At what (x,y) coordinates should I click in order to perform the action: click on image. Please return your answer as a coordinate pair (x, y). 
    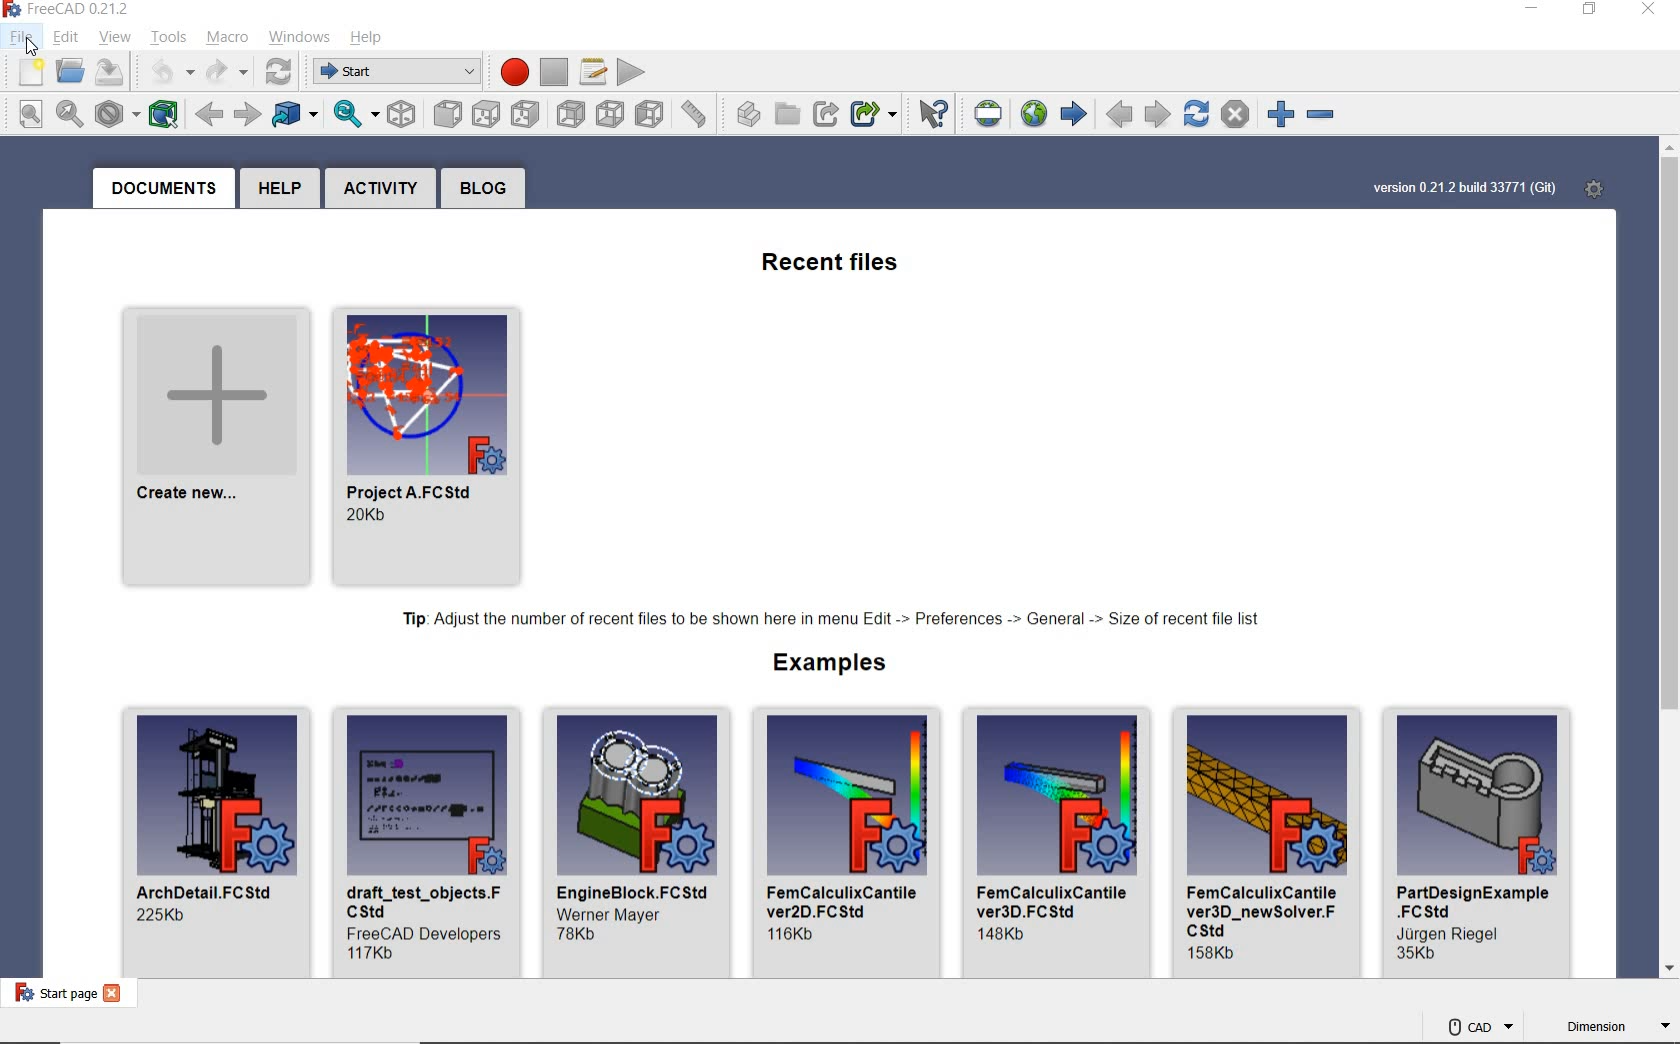
    Looking at the image, I should click on (1478, 796).